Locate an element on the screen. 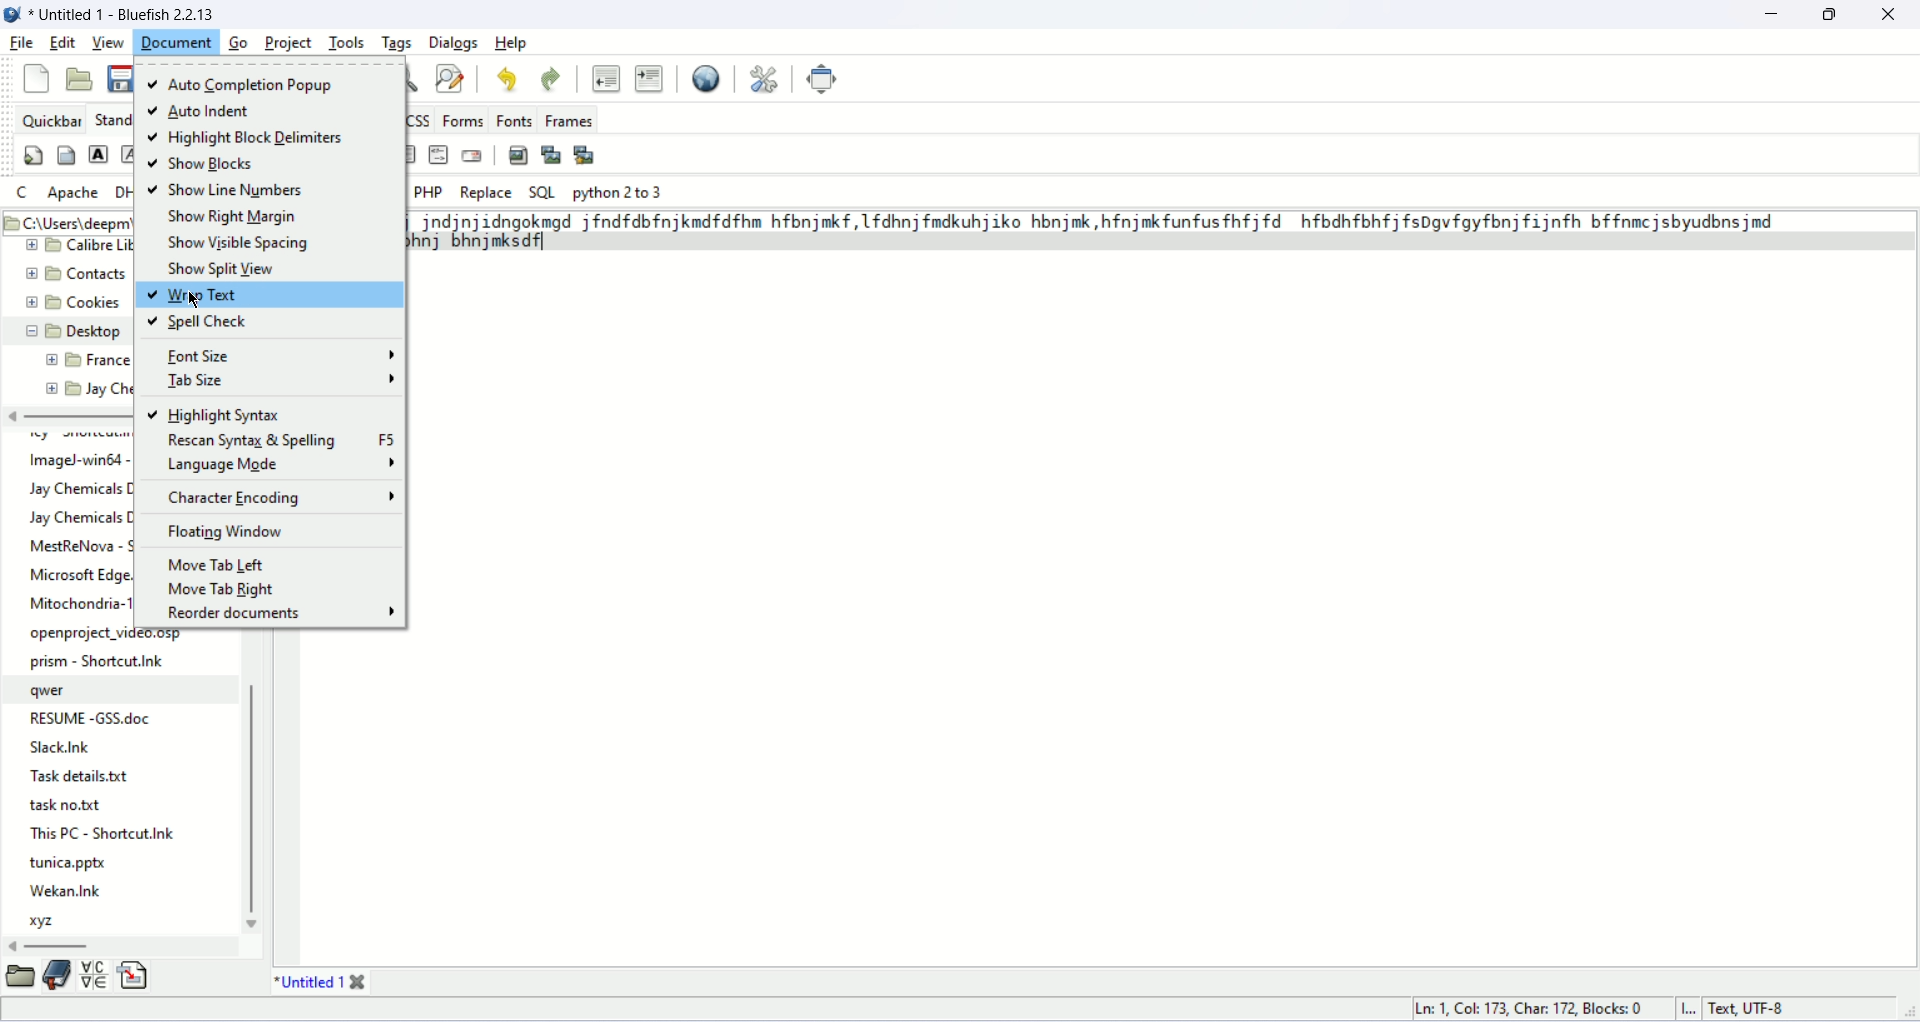  go is located at coordinates (238, 44).